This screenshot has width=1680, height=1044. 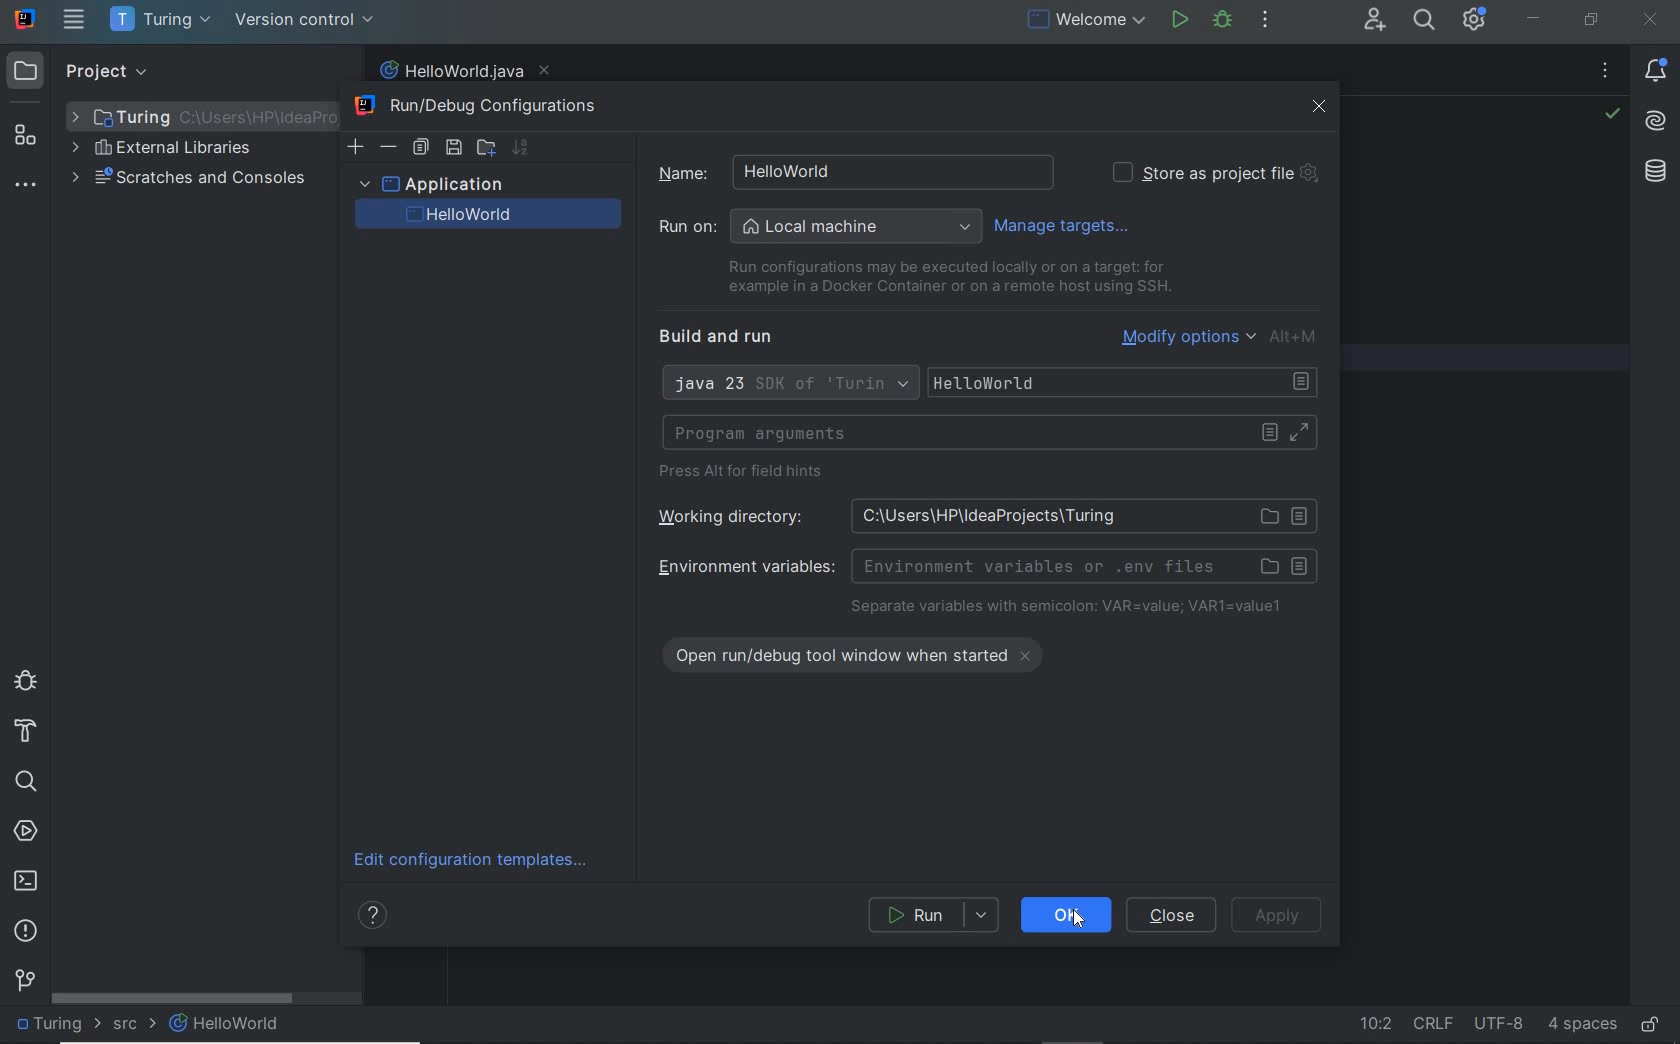 I want to click on COPY CONFIGURATION, so click(x=420, y=148).